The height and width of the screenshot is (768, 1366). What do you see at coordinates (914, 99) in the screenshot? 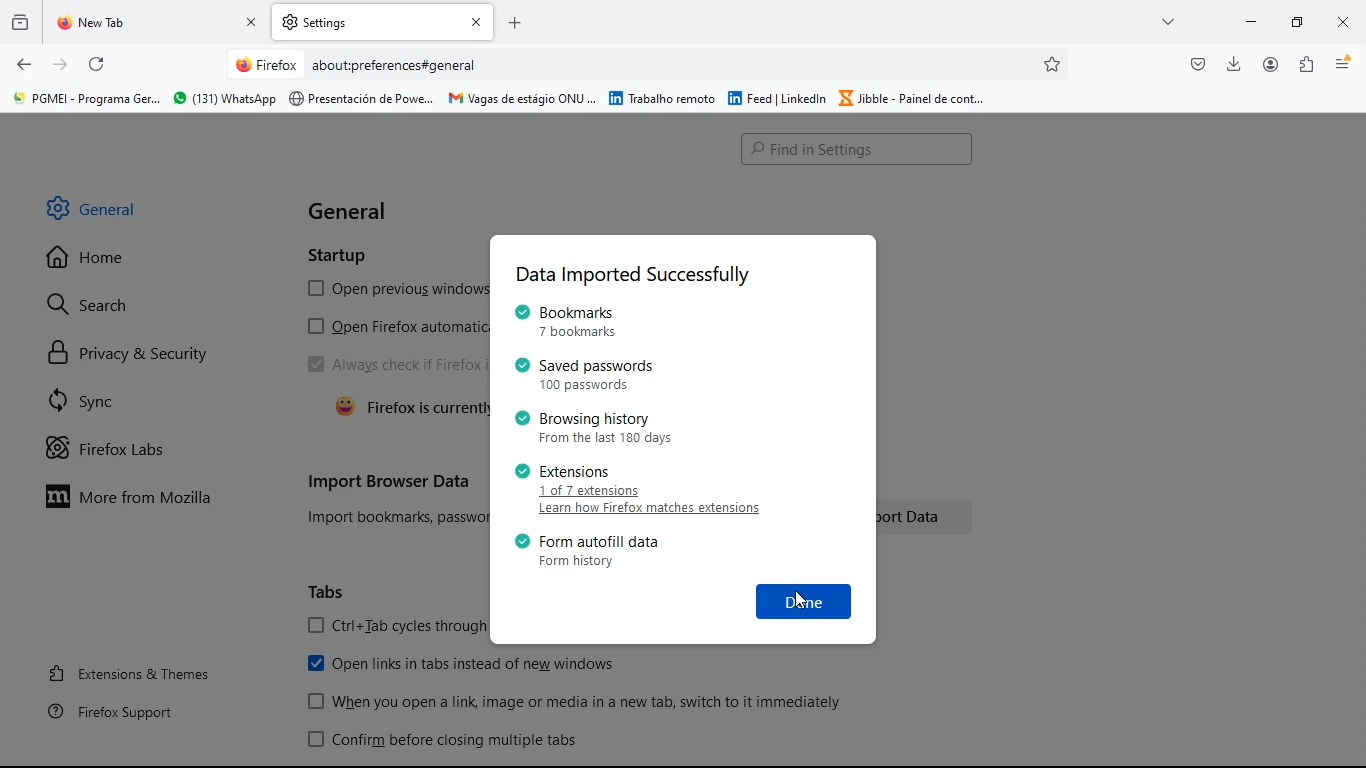
I see `Jibble - Painel de cont...` at bounding box center [914, 99].